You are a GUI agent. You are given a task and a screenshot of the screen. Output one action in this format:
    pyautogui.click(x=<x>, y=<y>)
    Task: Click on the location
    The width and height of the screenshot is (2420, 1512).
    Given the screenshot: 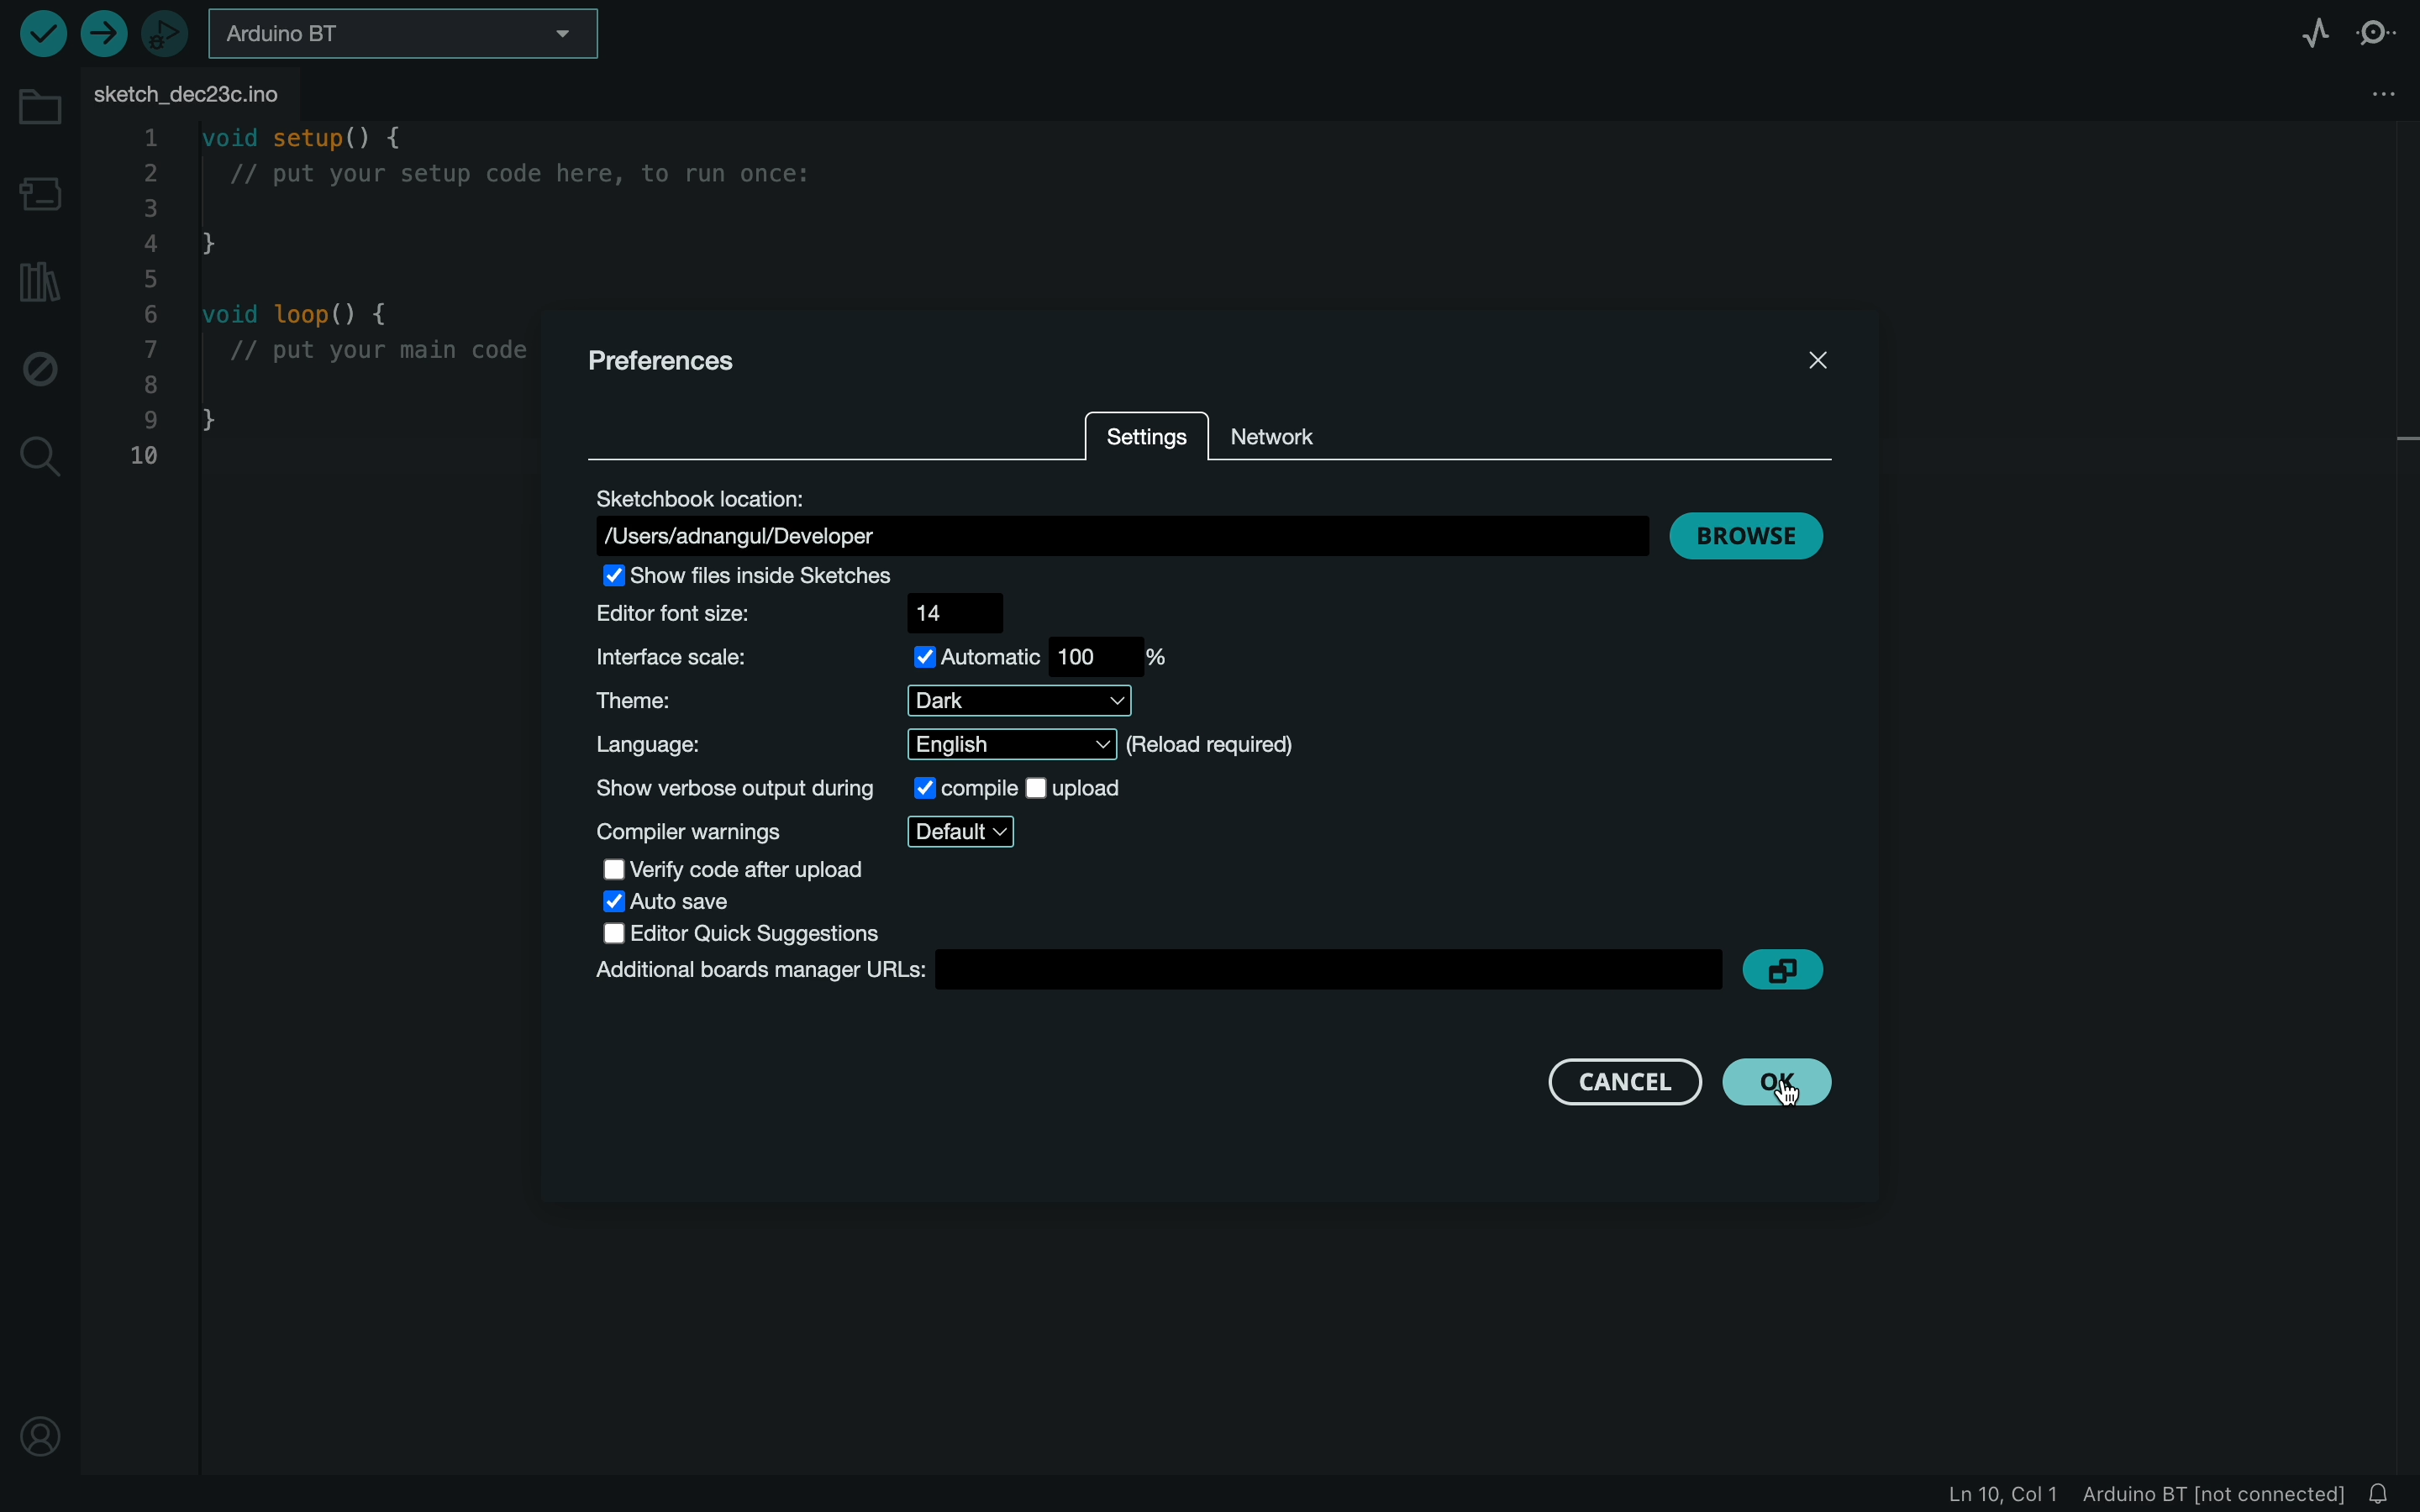 What is the action you would take?
    pyautogui.click(x=1120, y=520)
    